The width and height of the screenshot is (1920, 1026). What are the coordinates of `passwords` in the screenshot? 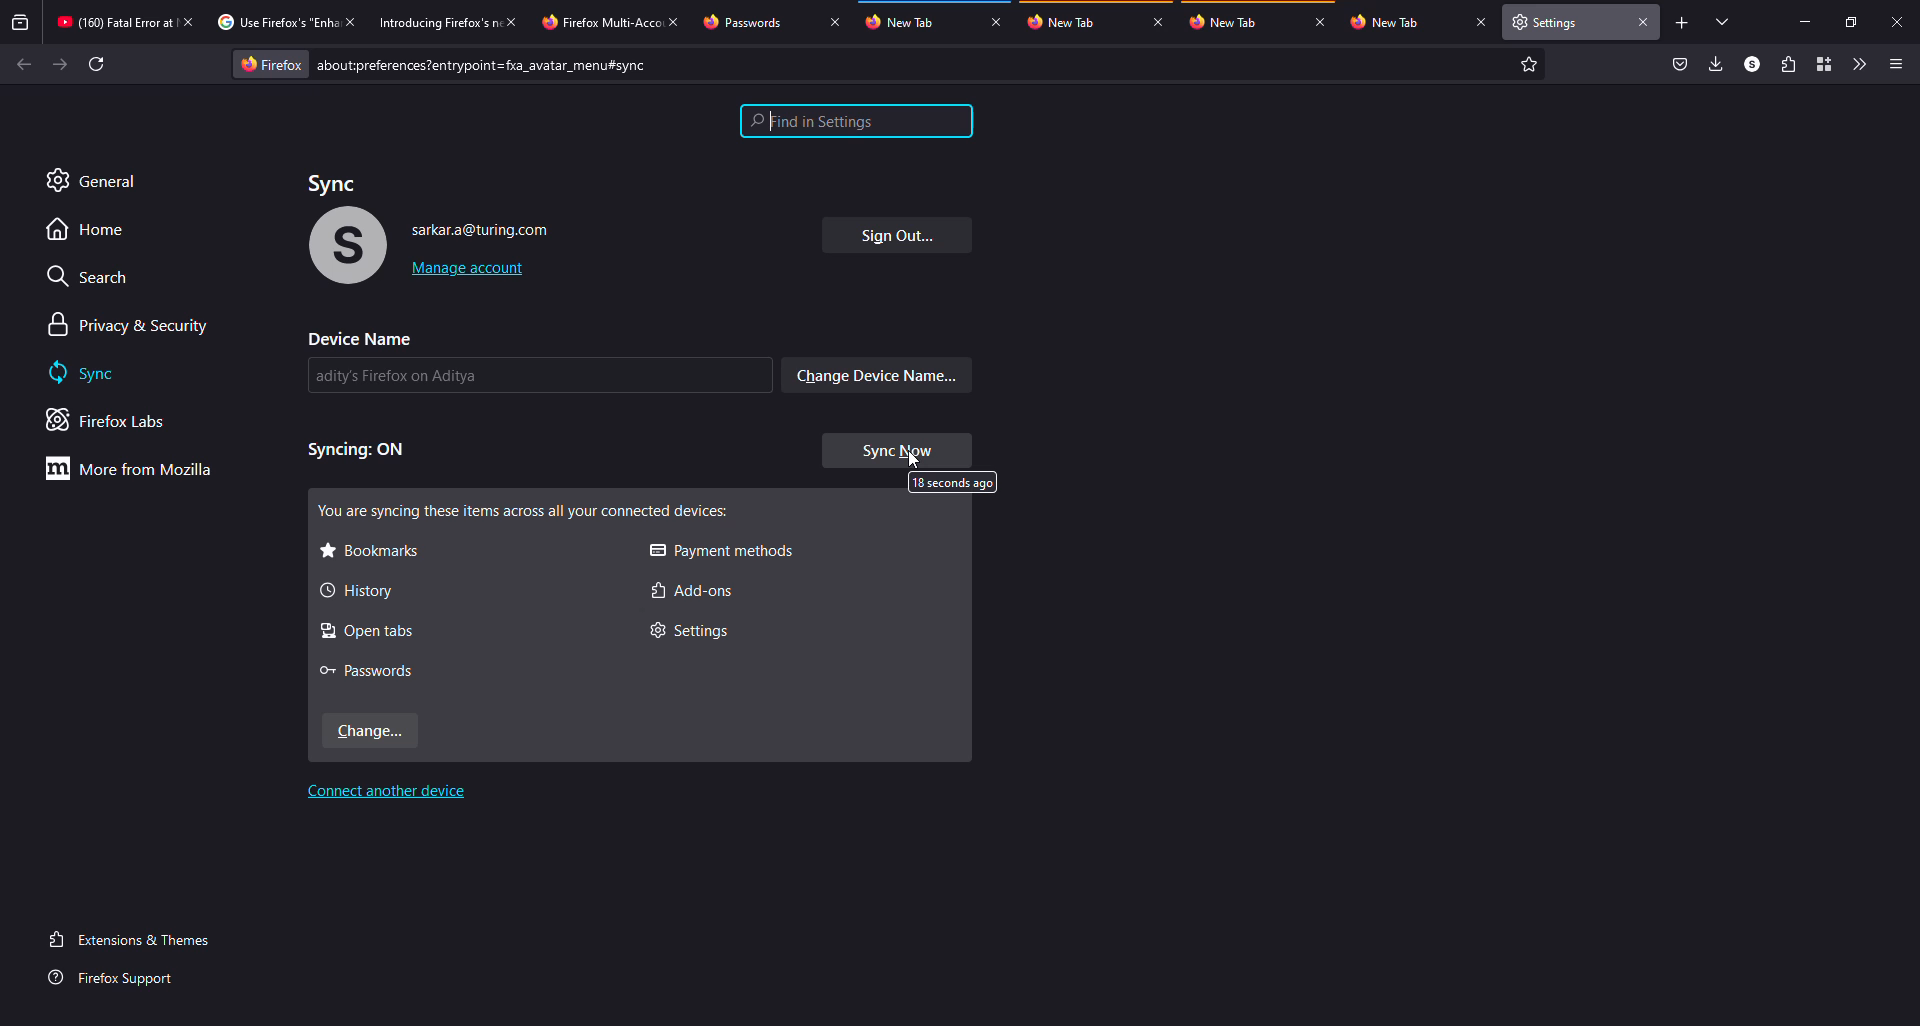 It's located at (369, 671).